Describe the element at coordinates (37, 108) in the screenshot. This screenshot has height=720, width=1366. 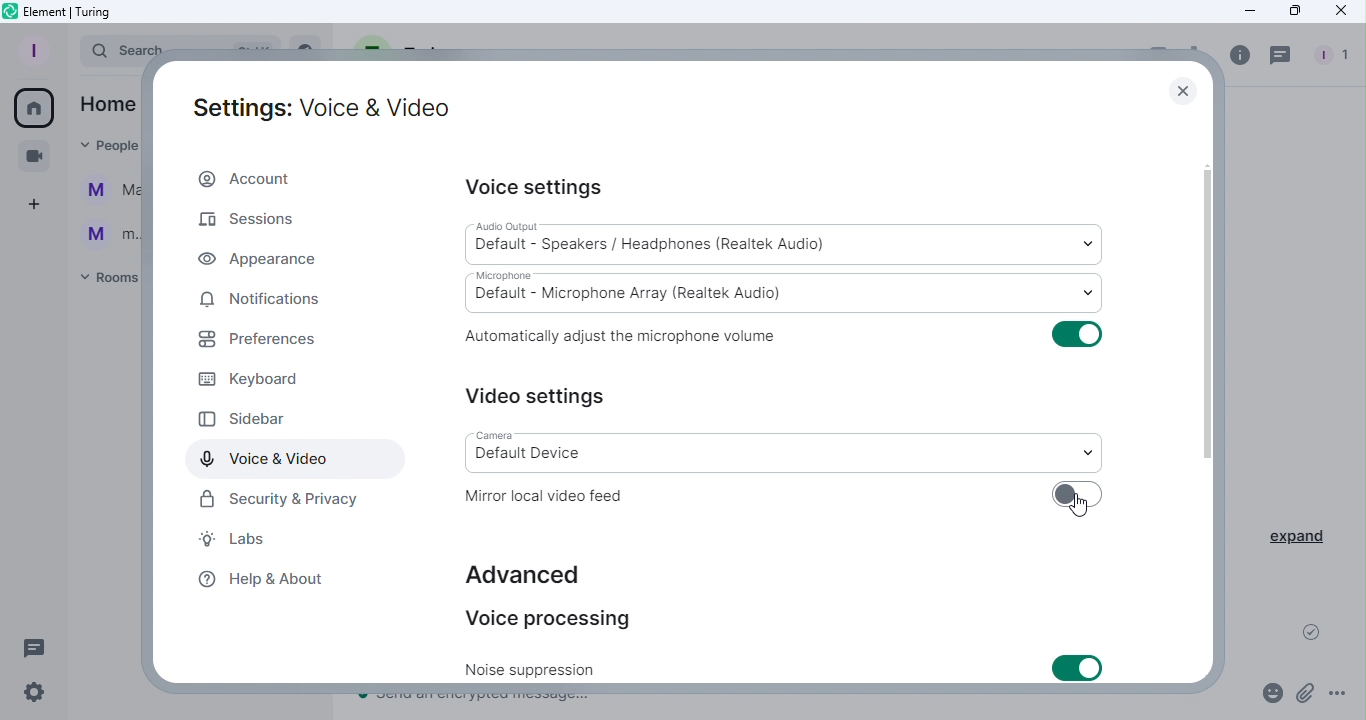
I see `Home` at that location.